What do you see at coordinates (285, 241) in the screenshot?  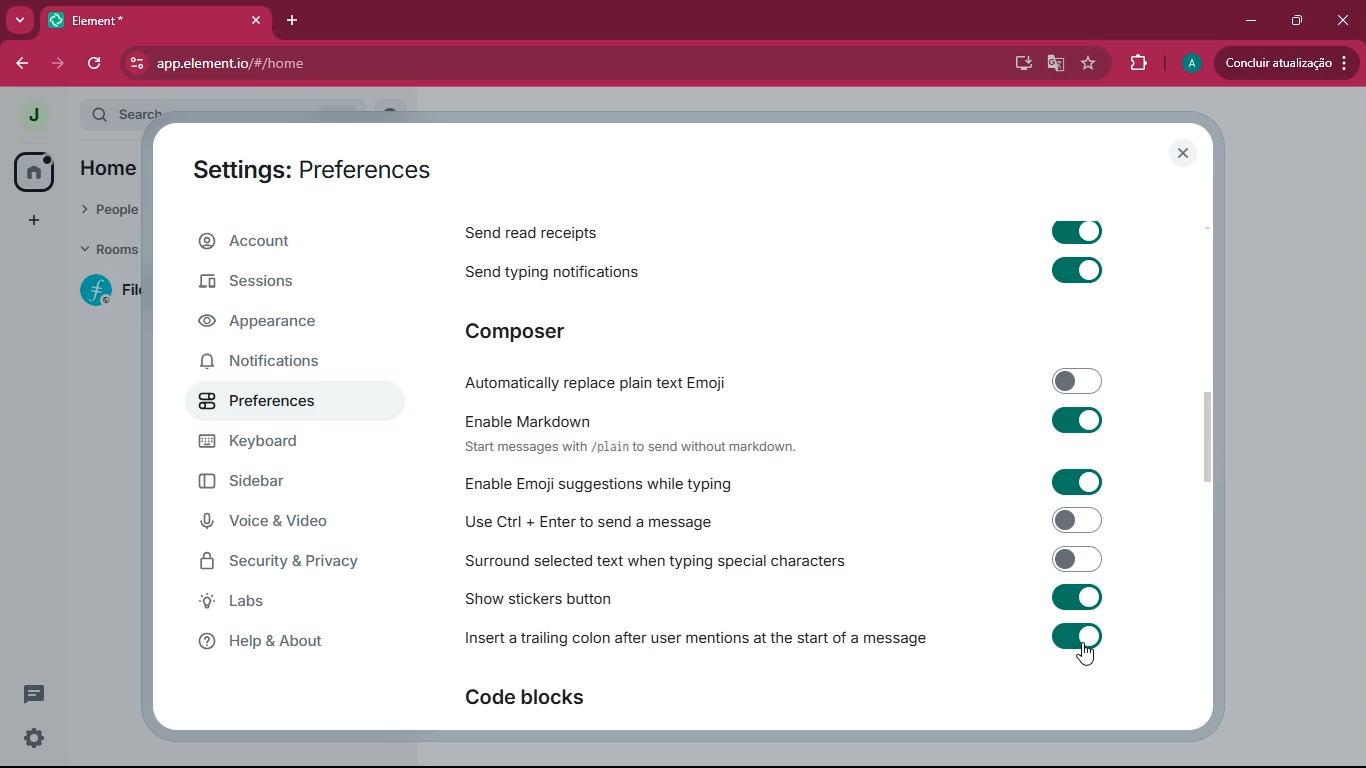 I see `account` at bounding box center [285, 241].